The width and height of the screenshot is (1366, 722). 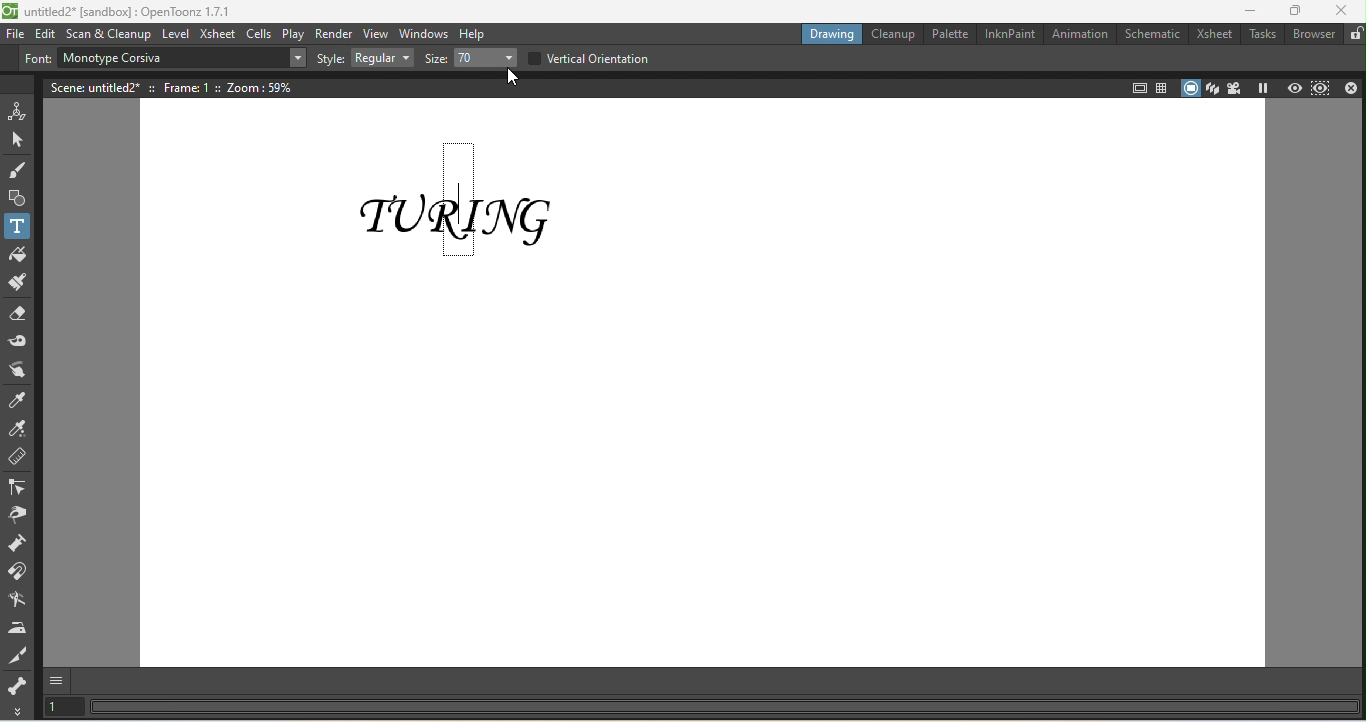 I want to click on Palette, so click(x=947, y=34).